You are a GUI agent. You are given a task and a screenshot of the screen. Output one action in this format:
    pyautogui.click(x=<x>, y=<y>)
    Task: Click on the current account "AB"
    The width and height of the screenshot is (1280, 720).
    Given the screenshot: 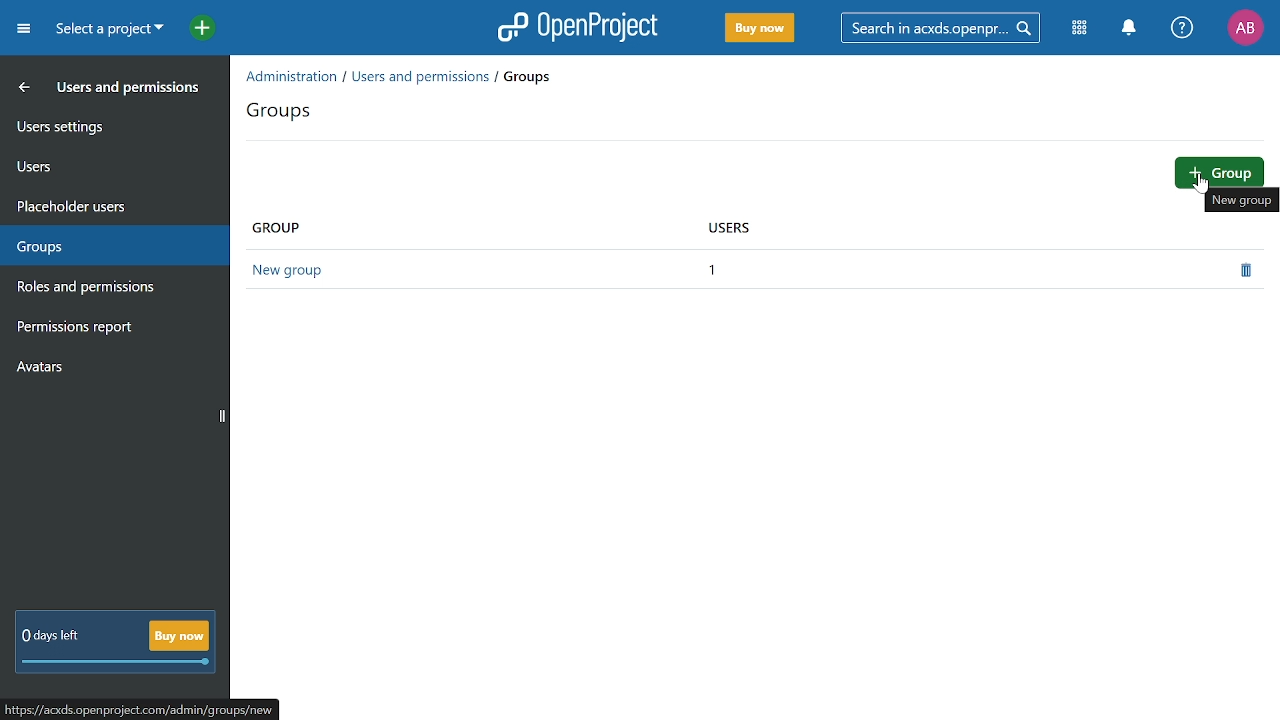 What is the action you would take?
    pyautogui.click(x=1245, y=29)
    